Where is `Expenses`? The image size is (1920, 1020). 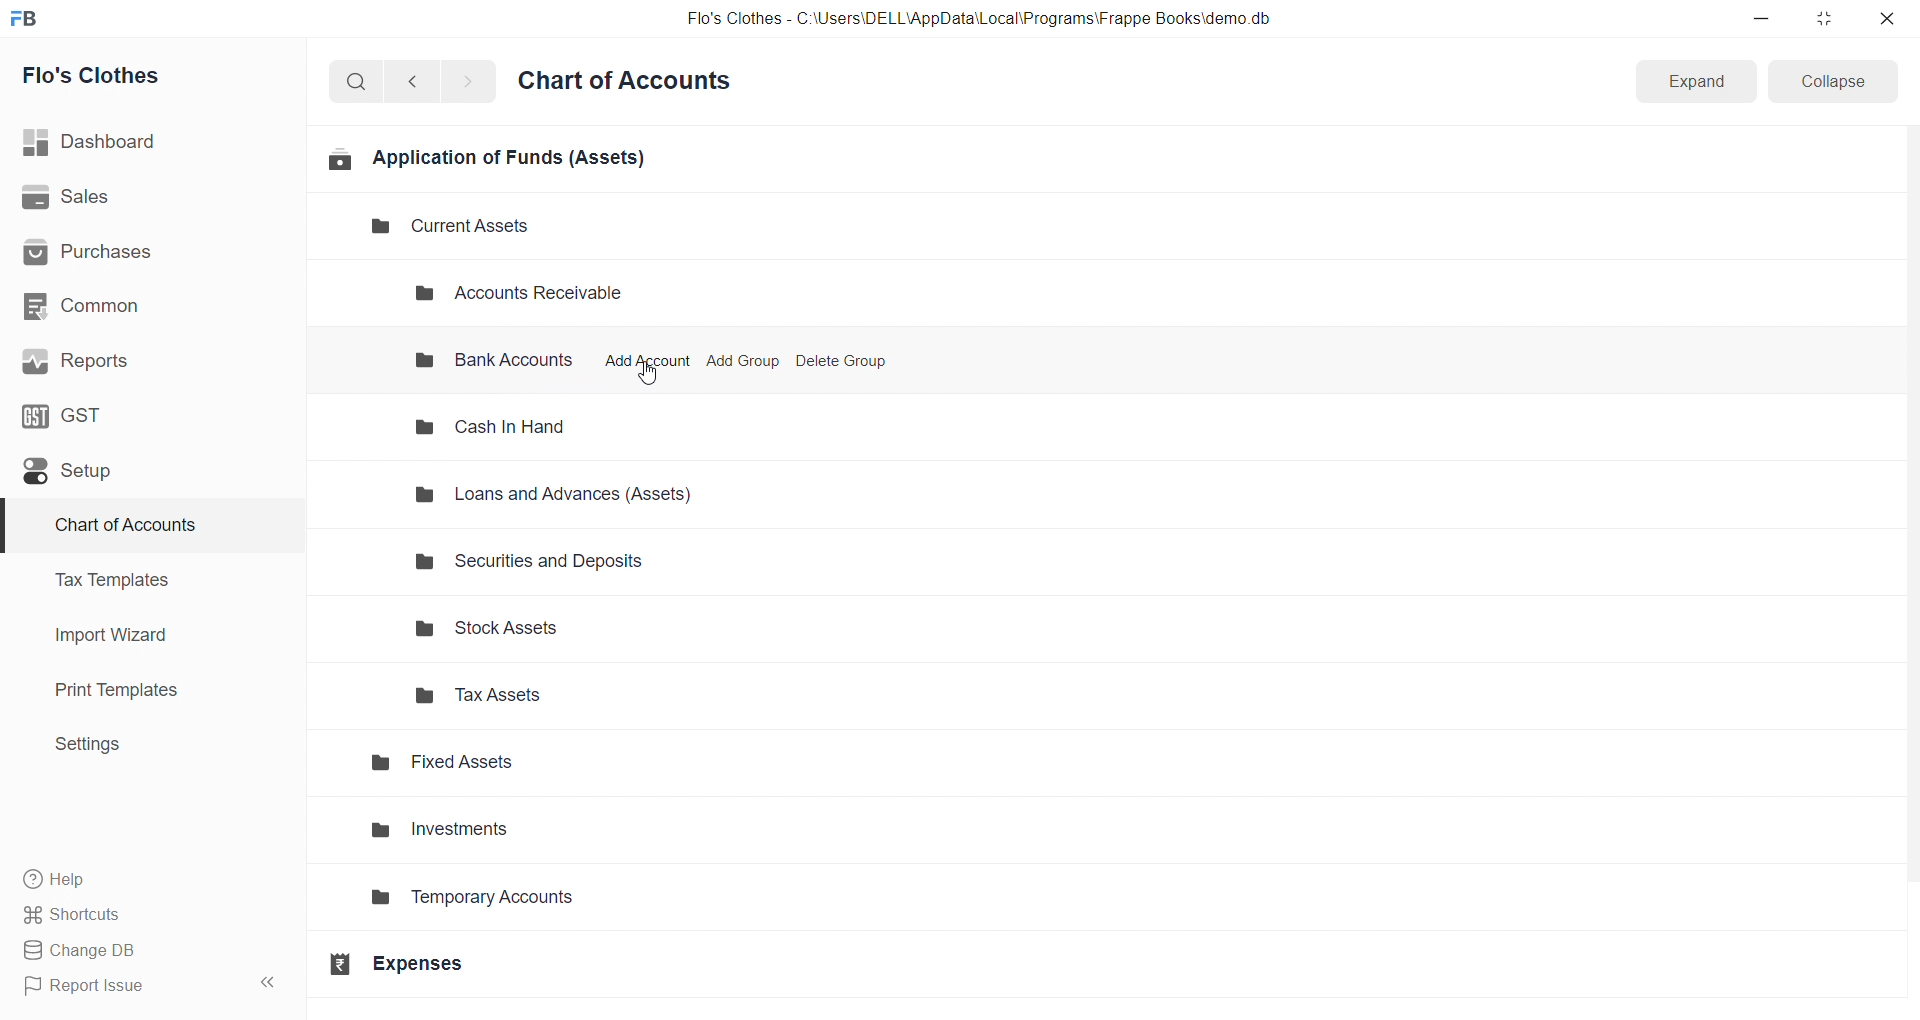 Expenses is located at coordinates (497, 963).